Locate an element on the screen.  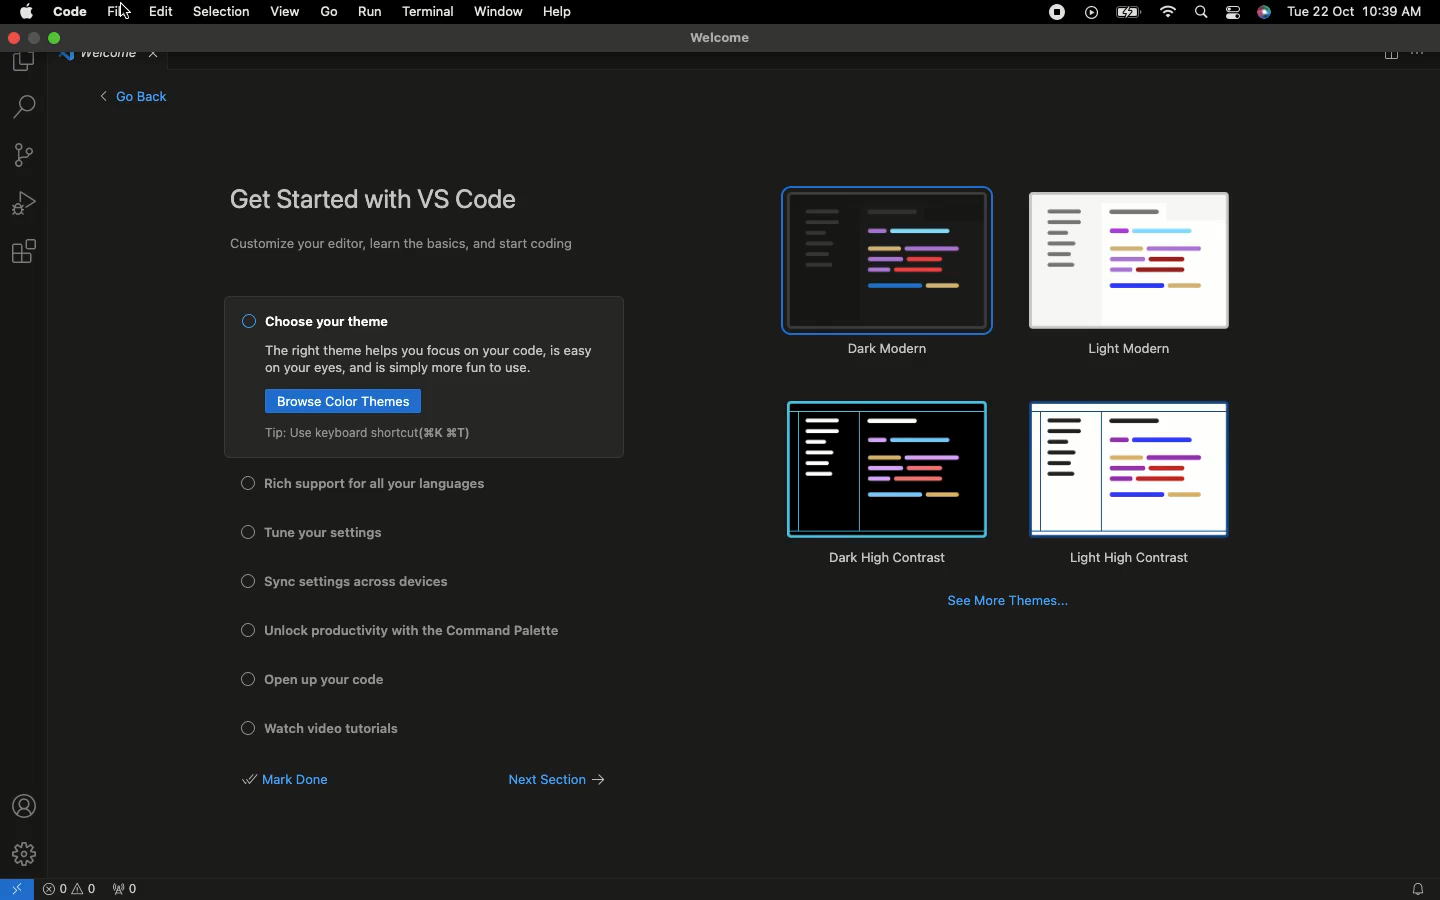
Get started with VS code is located at coordinates (377, 201).